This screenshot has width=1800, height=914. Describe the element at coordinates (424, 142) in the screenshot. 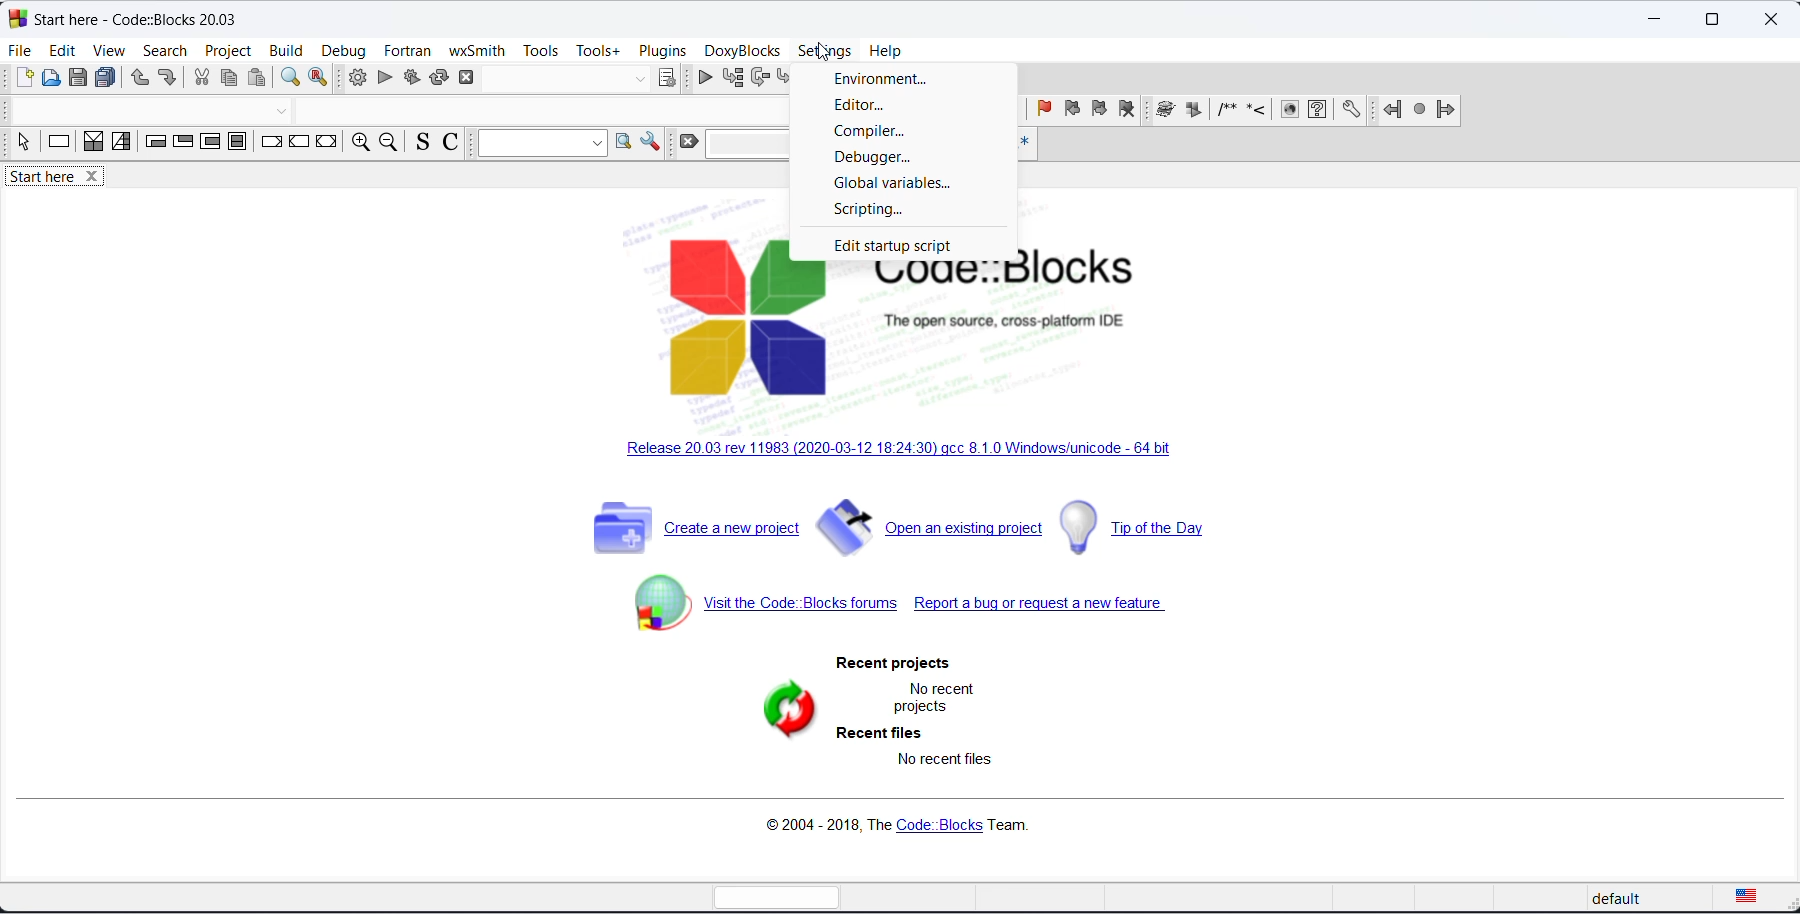

I see `toggle source` at that location.